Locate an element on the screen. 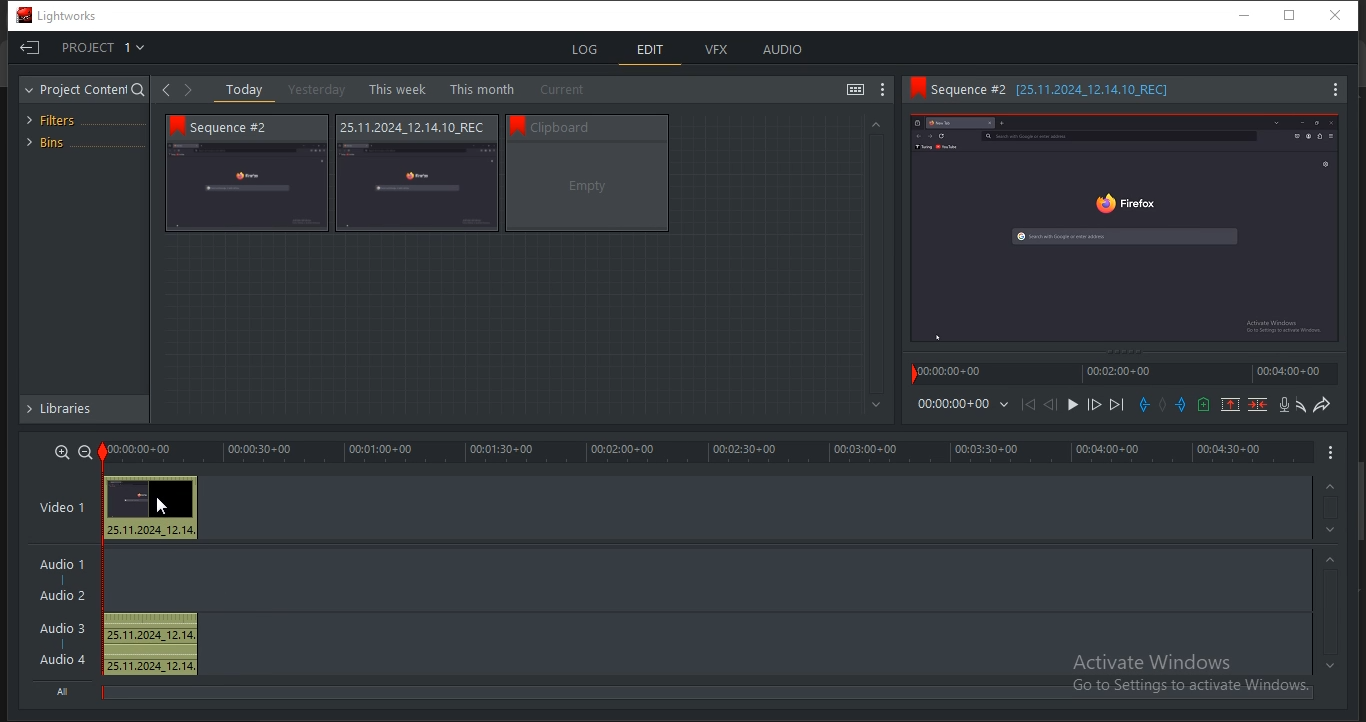 The height and width of the screenshot is (722, 1366). Back is located at coordinates (166, 90).